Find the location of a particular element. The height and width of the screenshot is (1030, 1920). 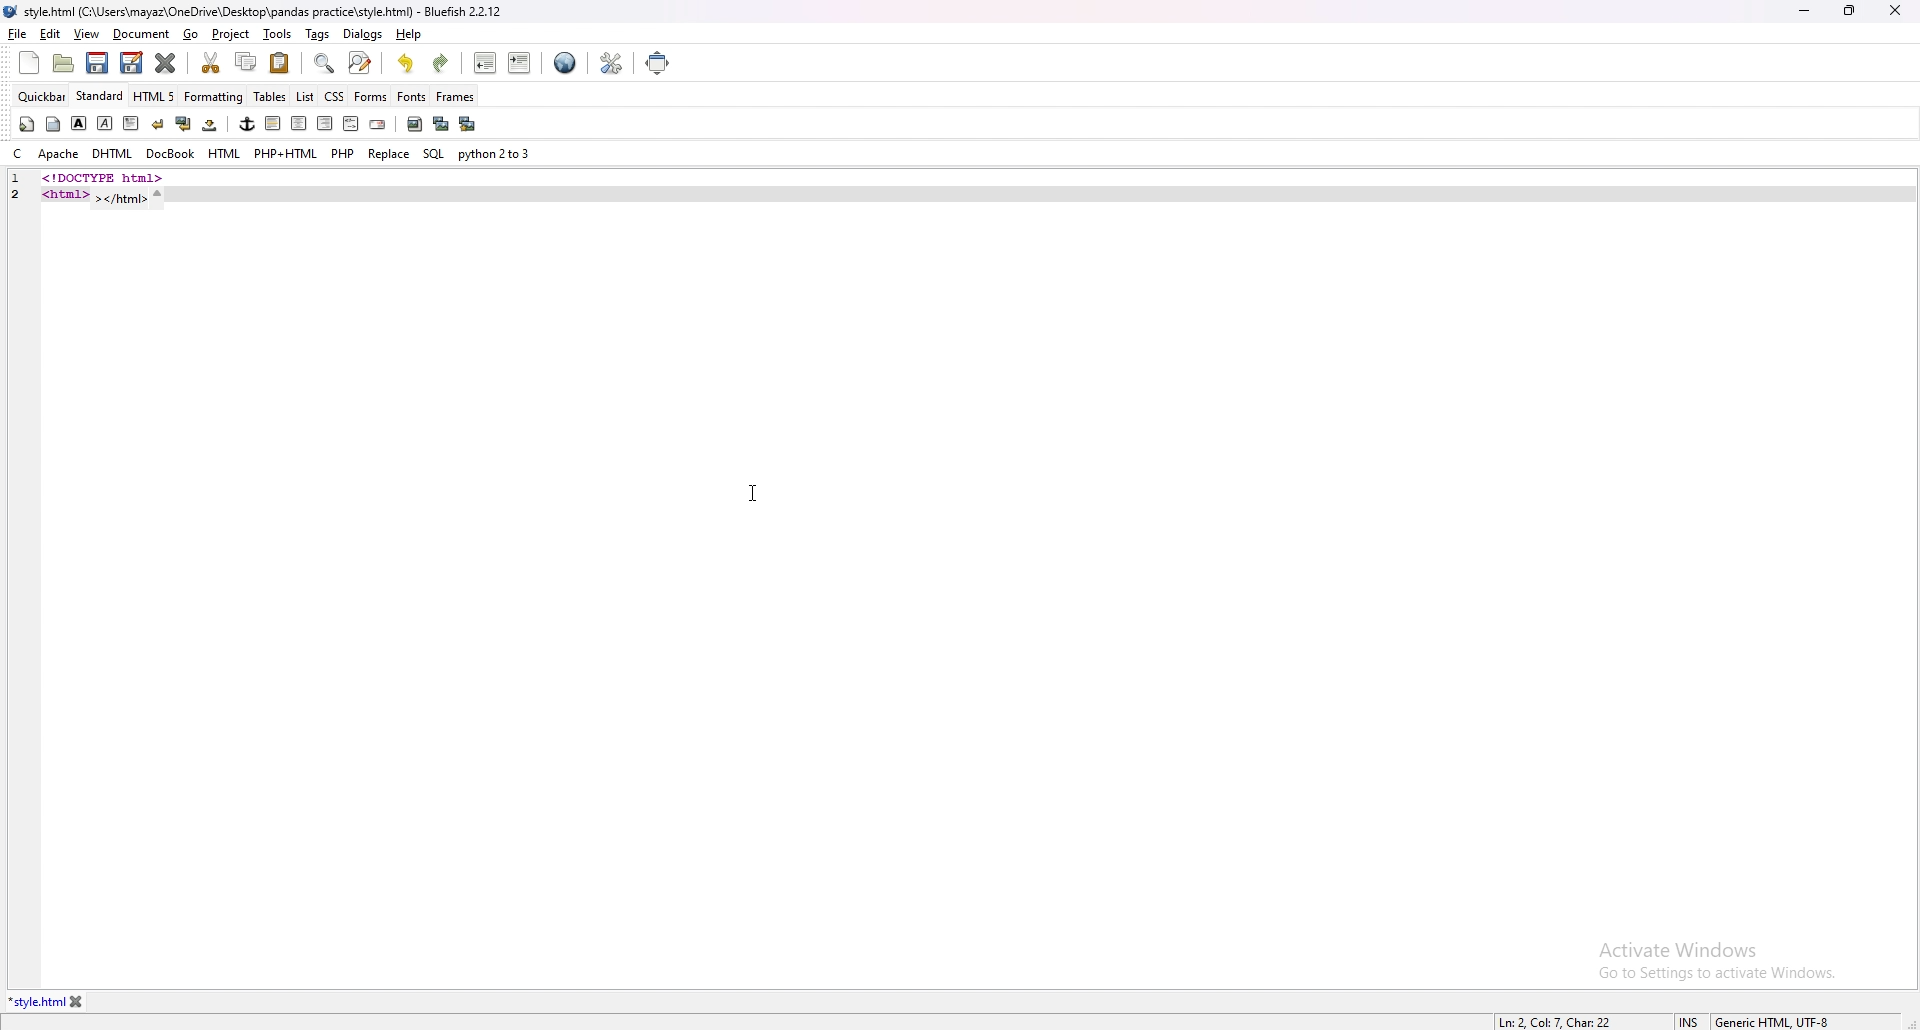

save is located at coordinates (98, 63).